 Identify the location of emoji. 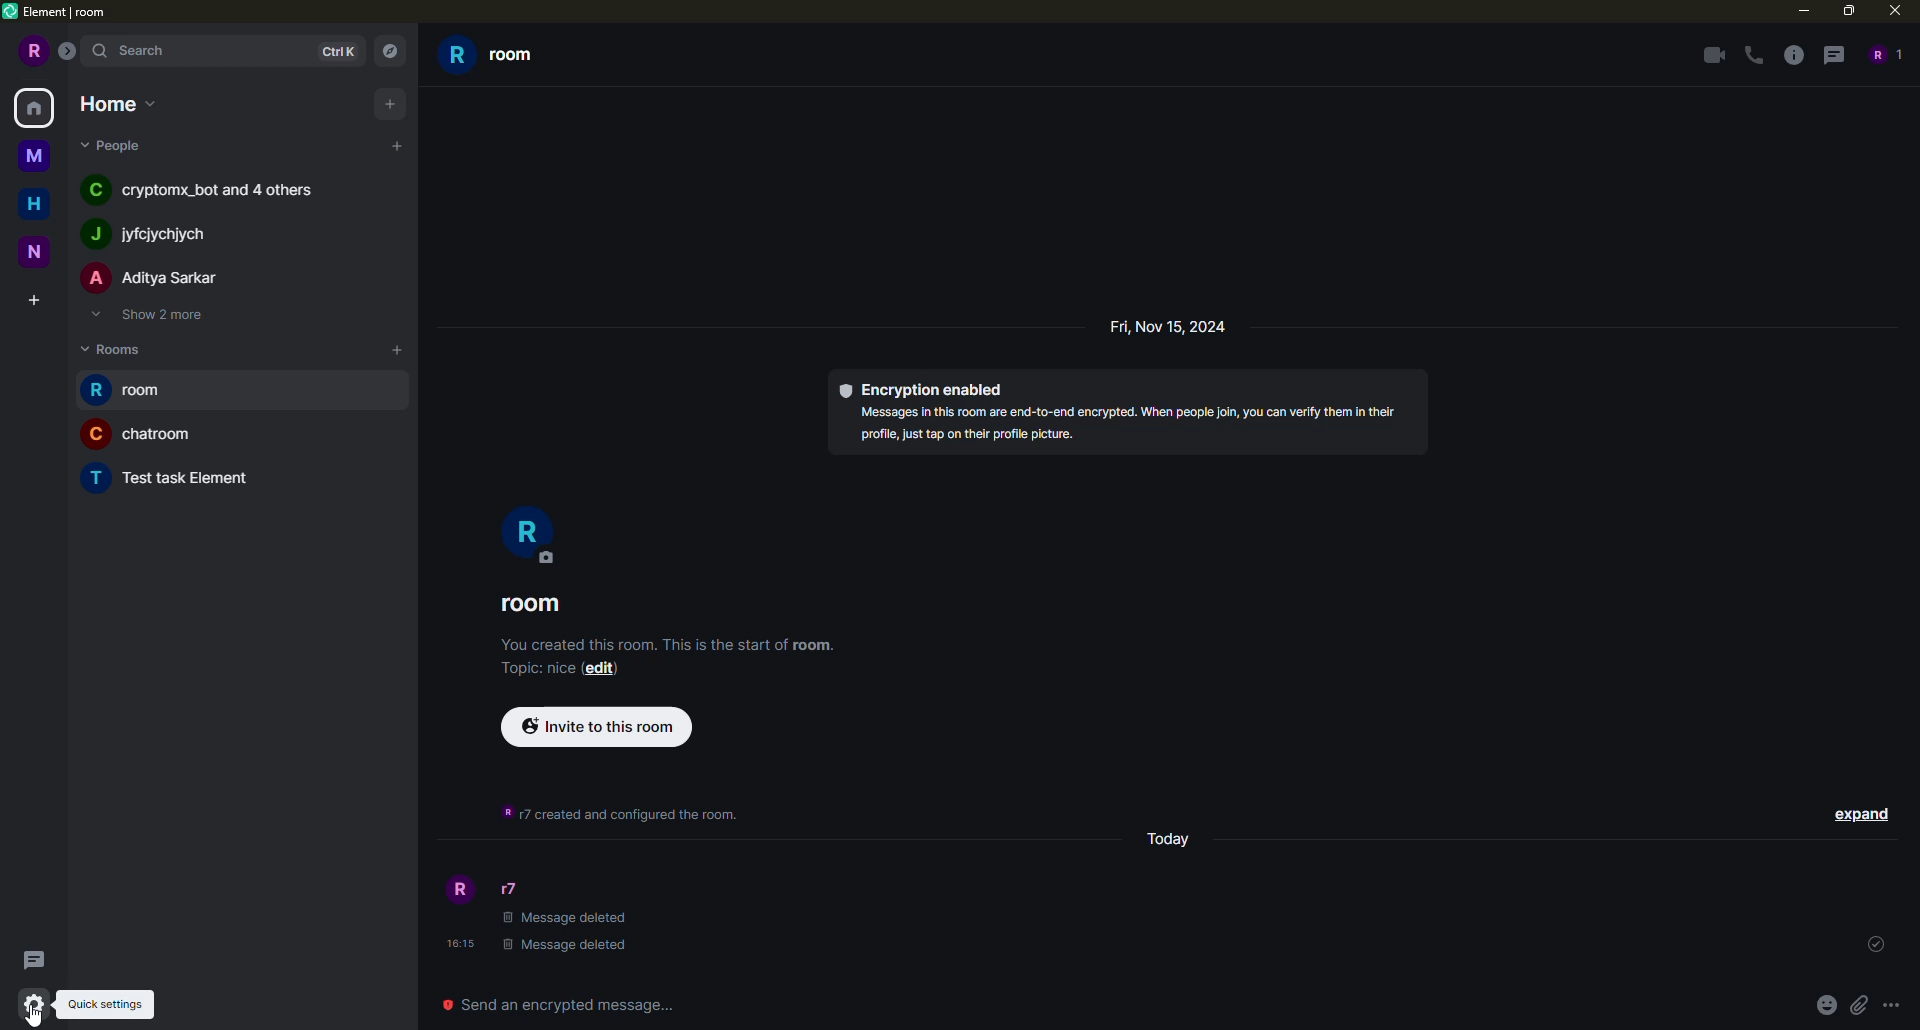
(1826, 1004).